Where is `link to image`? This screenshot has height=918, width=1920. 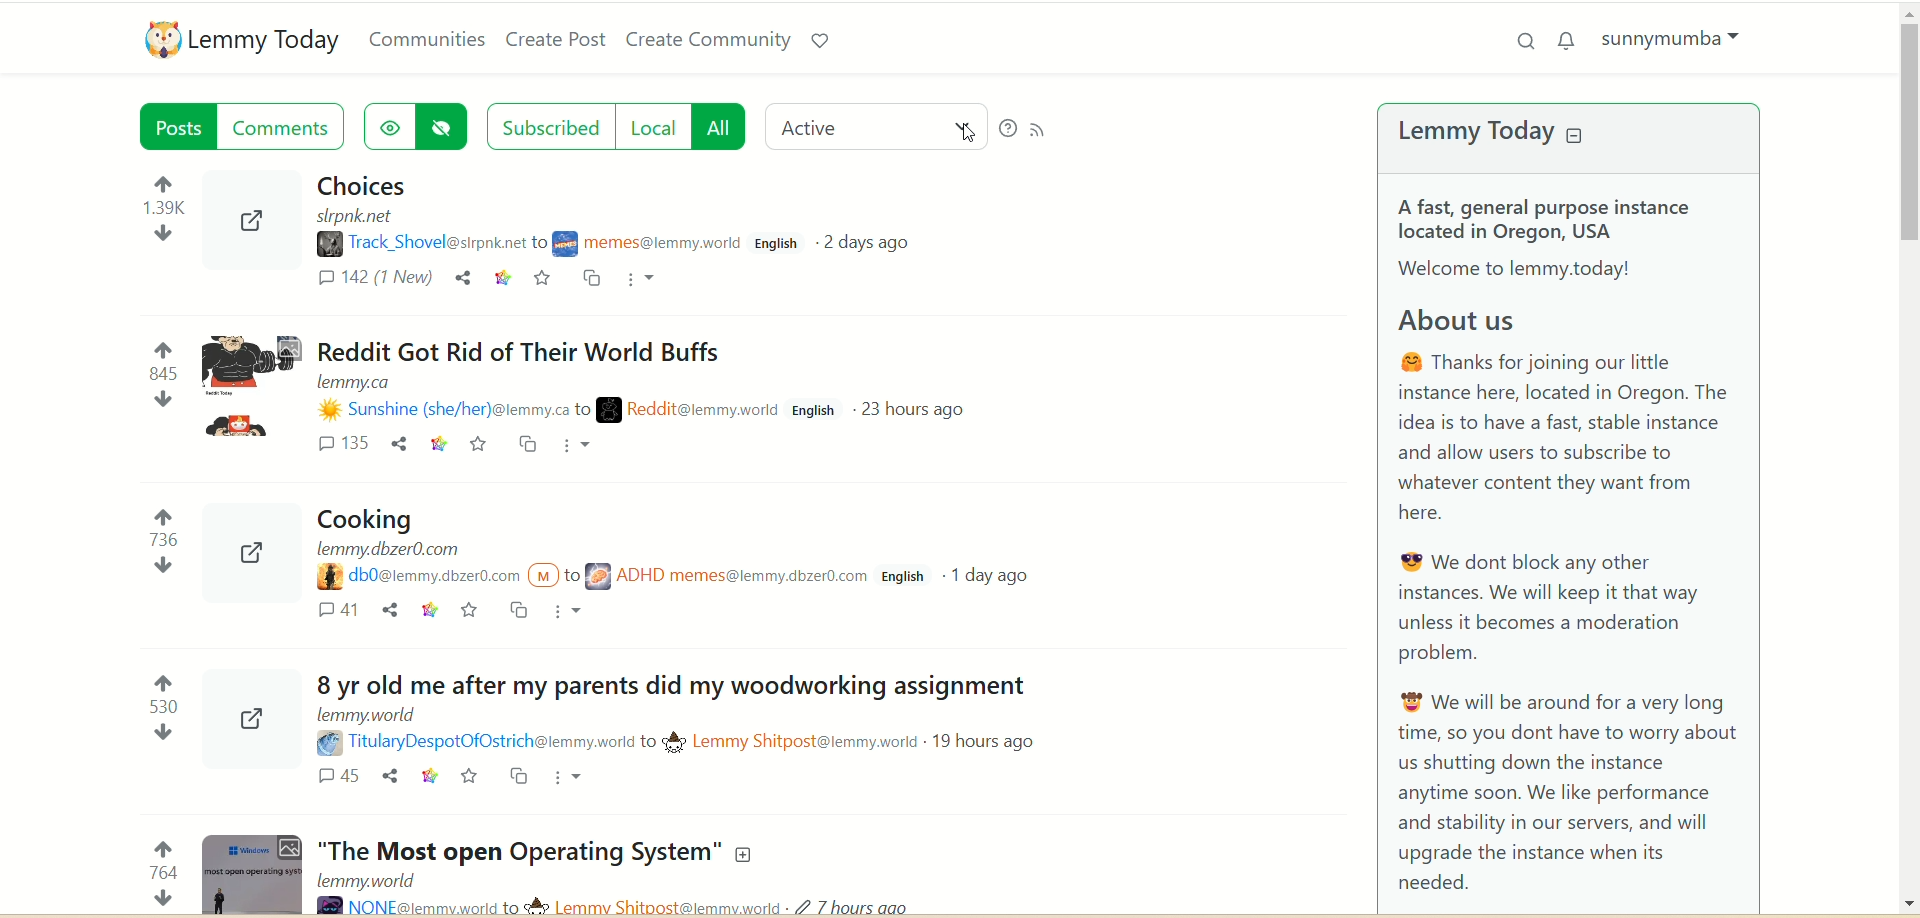 link to image is located at coordinates (254, 221).